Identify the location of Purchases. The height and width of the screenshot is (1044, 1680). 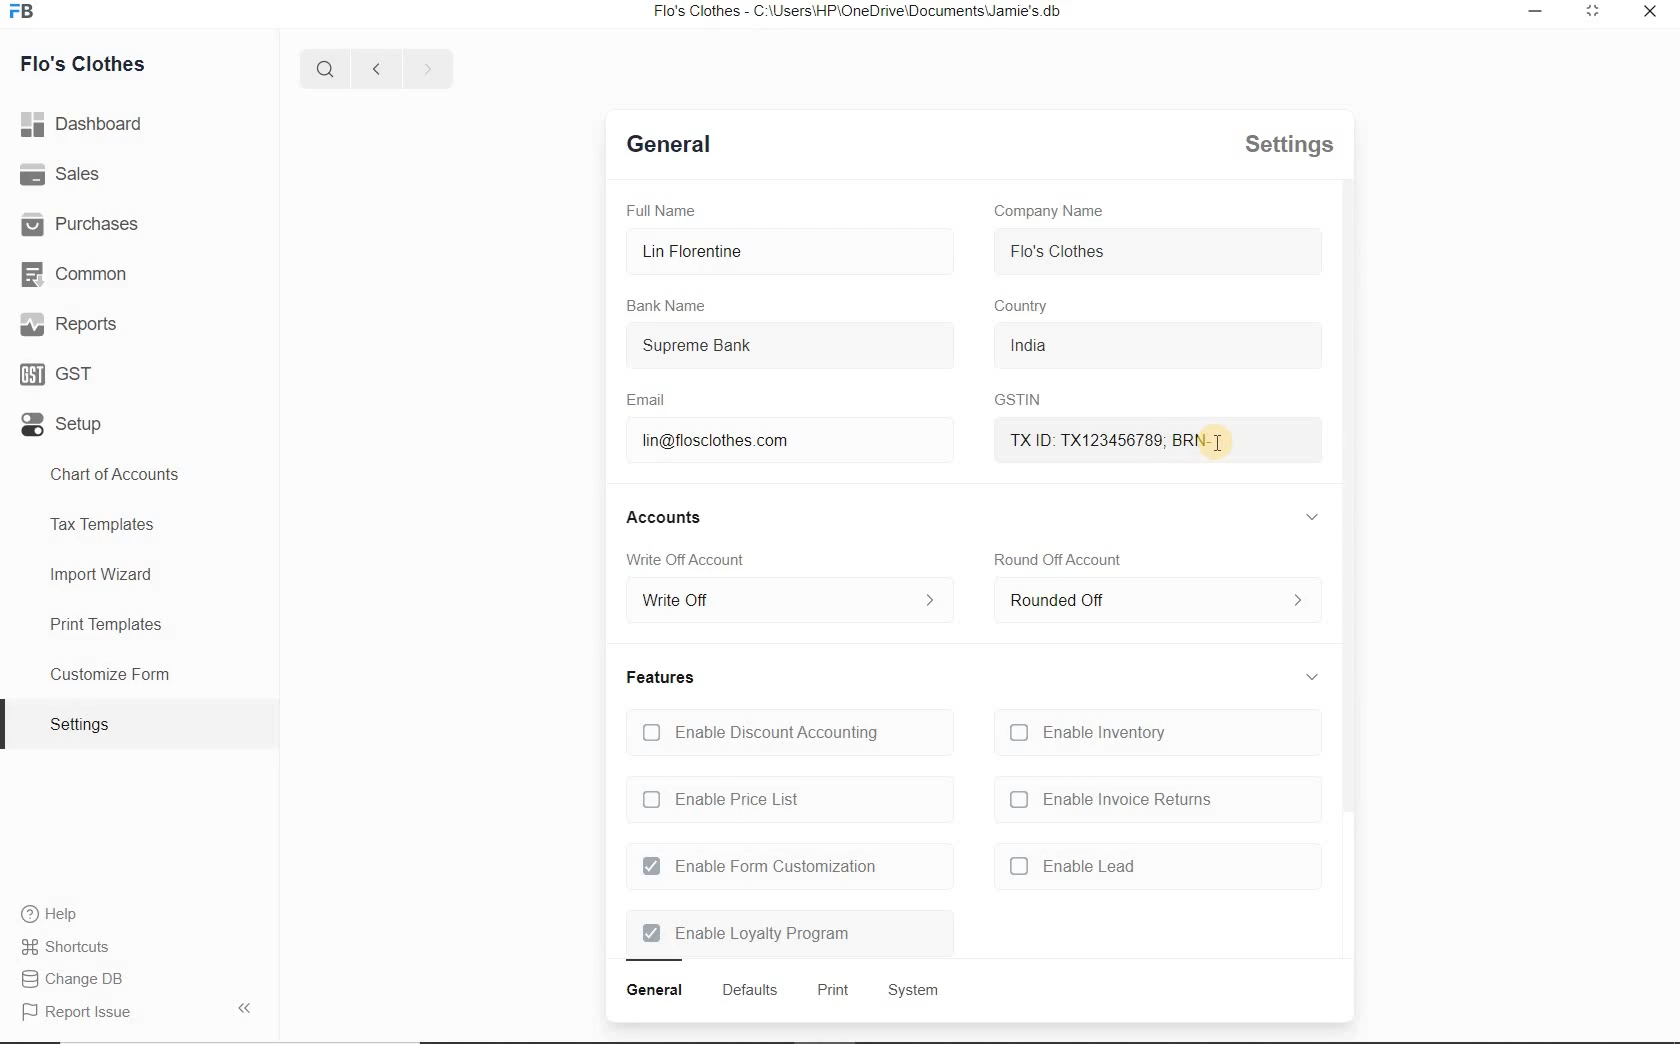
(90, 225).